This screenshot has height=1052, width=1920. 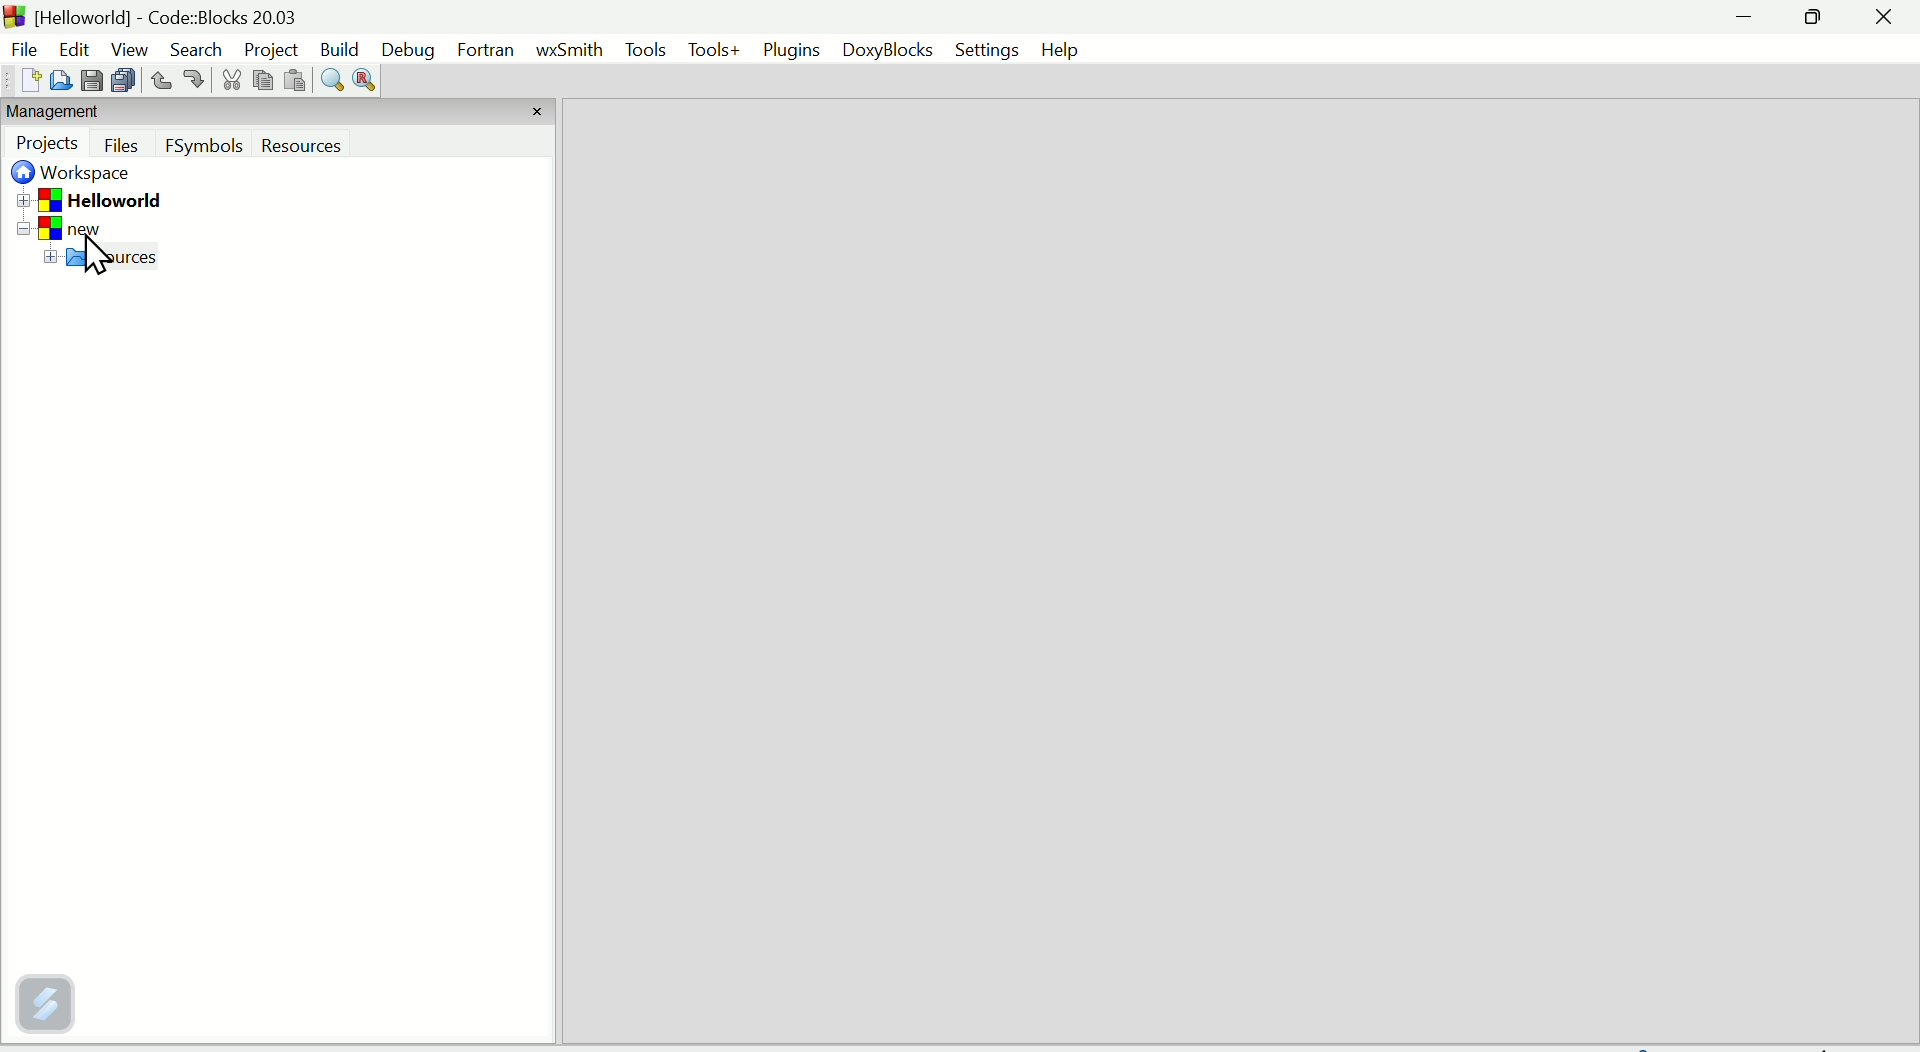 What do you see at coordinates (1816, 18) in the screenshot?
I see `Maximise` at bounding box center [1816, 18].